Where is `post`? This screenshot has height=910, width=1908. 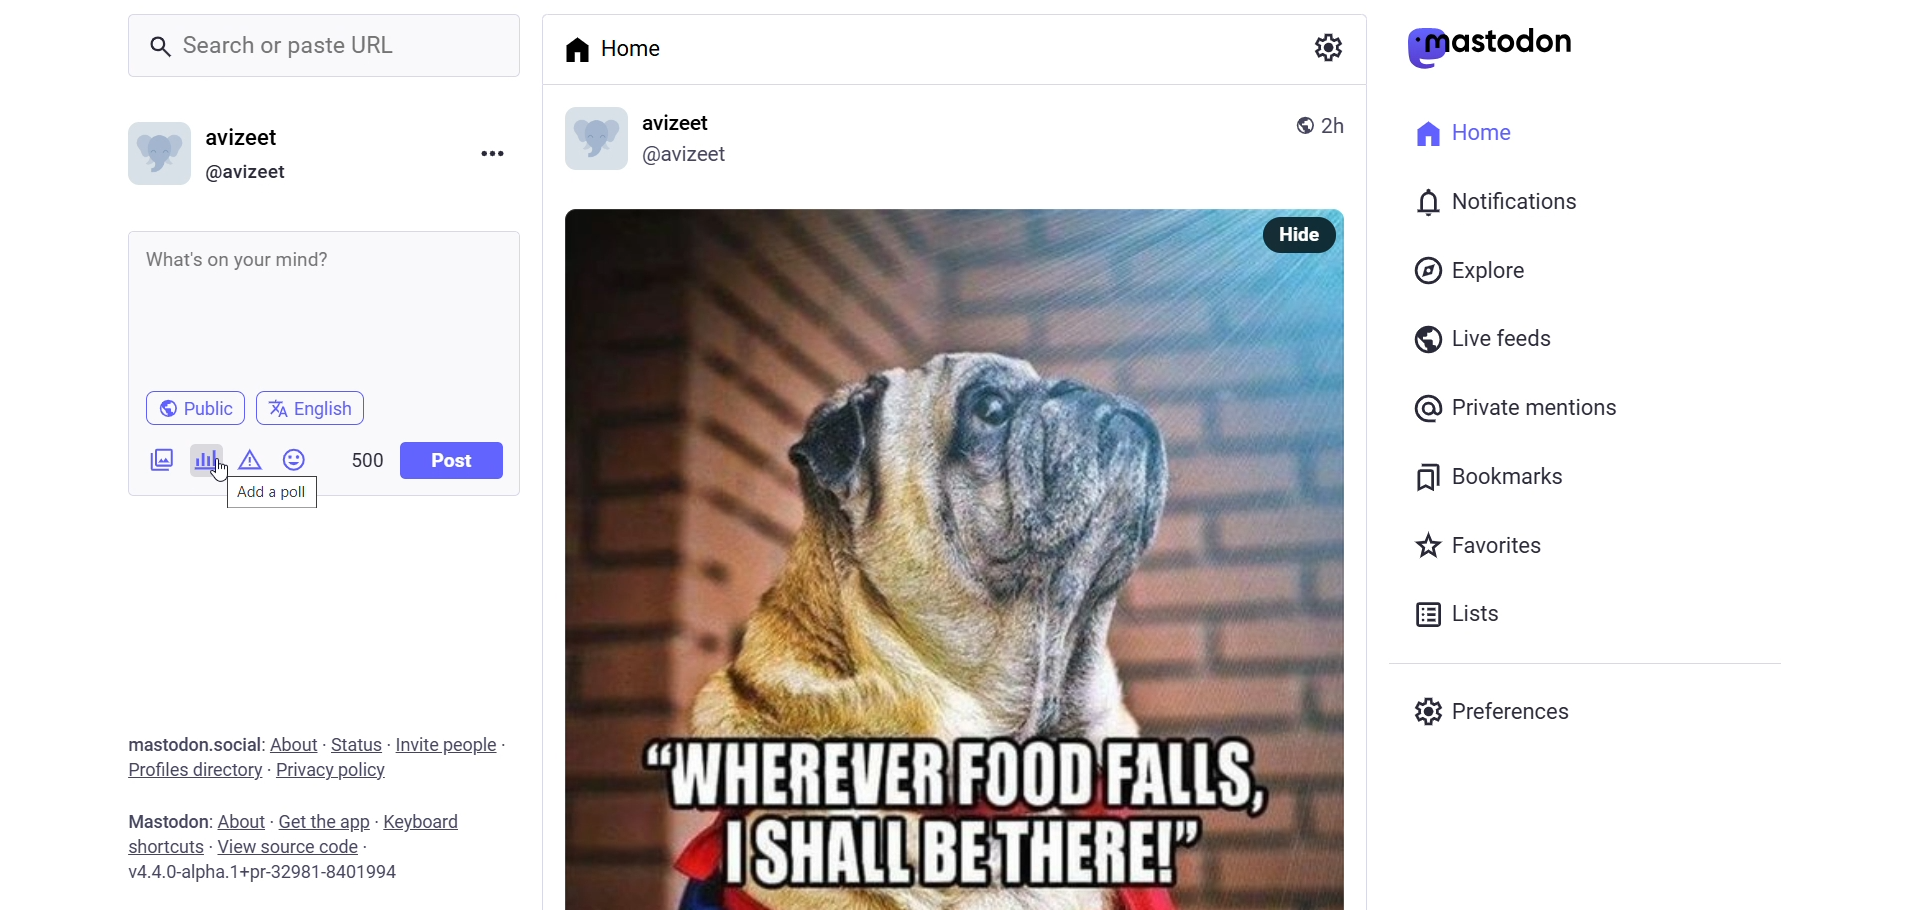 post is located at coordinates (454, 460).